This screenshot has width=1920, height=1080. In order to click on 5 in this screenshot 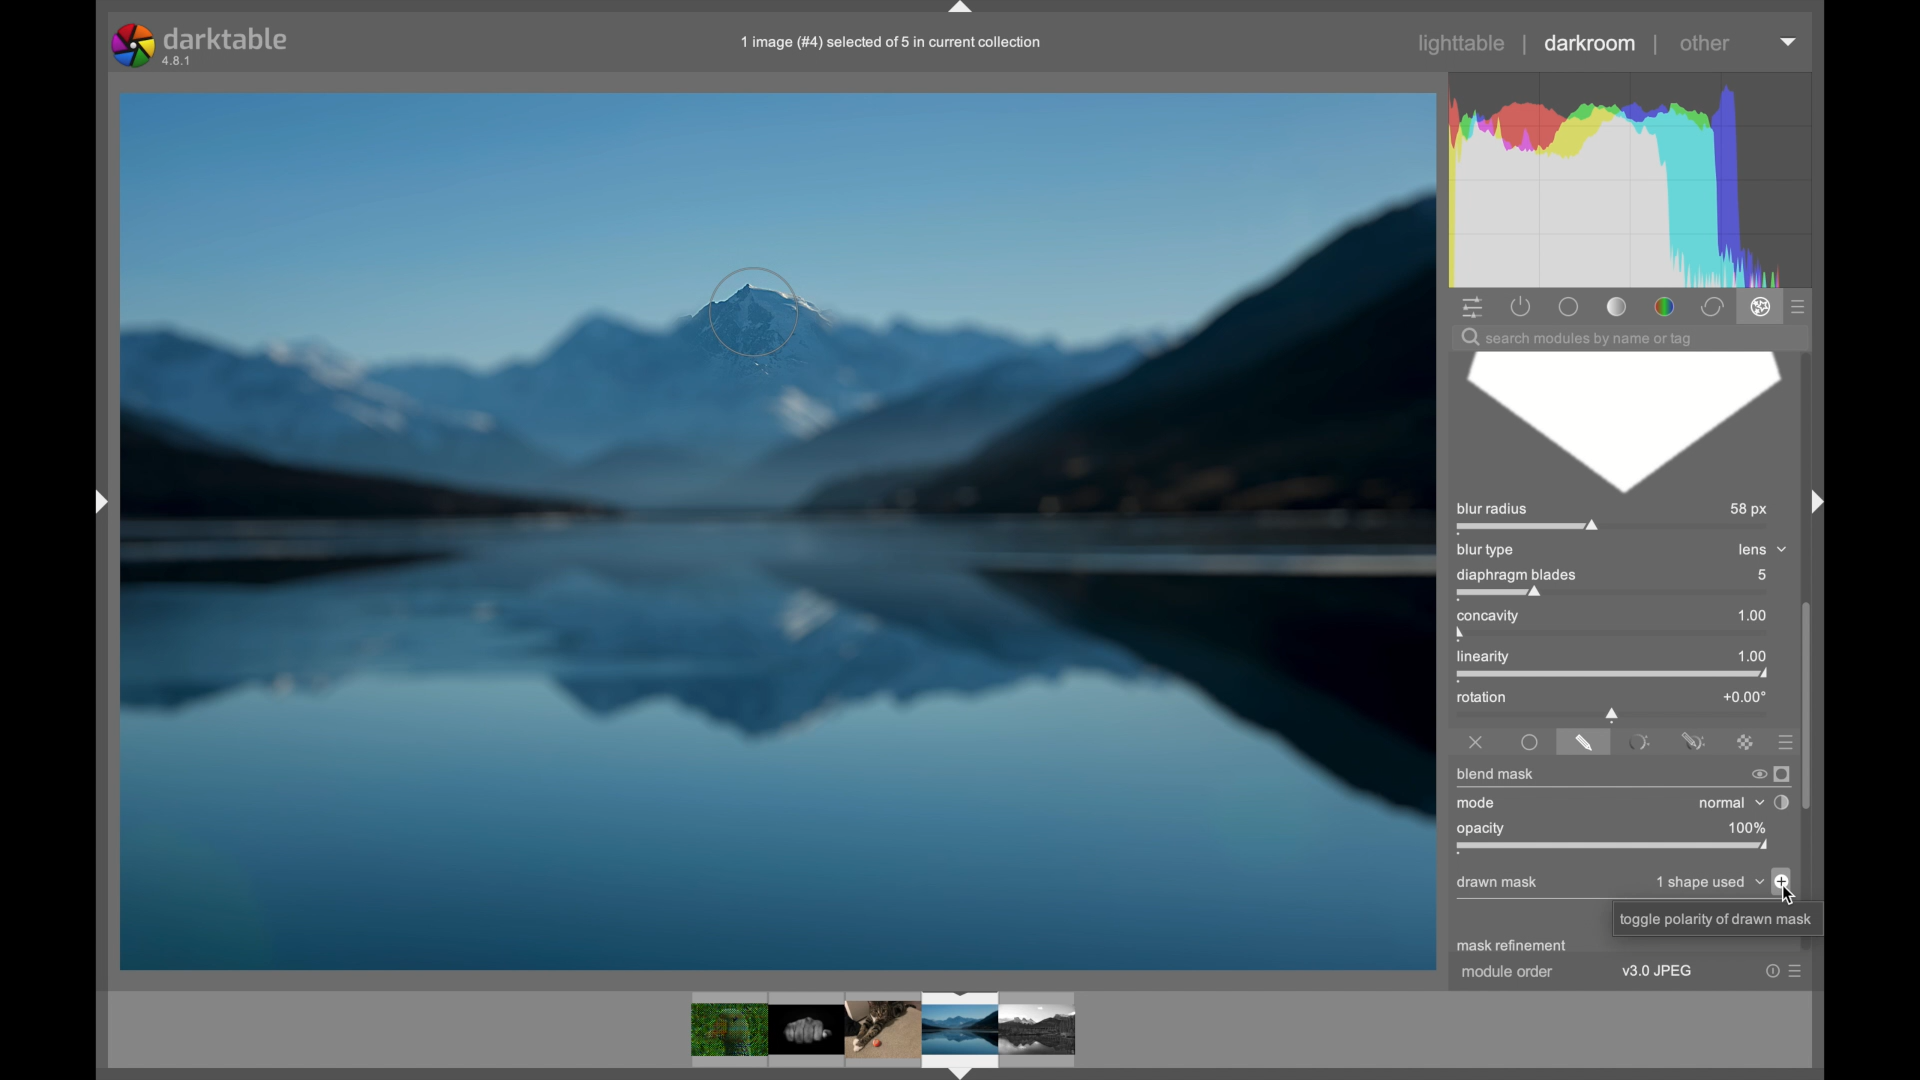, I will do `click(1760, 576)`.